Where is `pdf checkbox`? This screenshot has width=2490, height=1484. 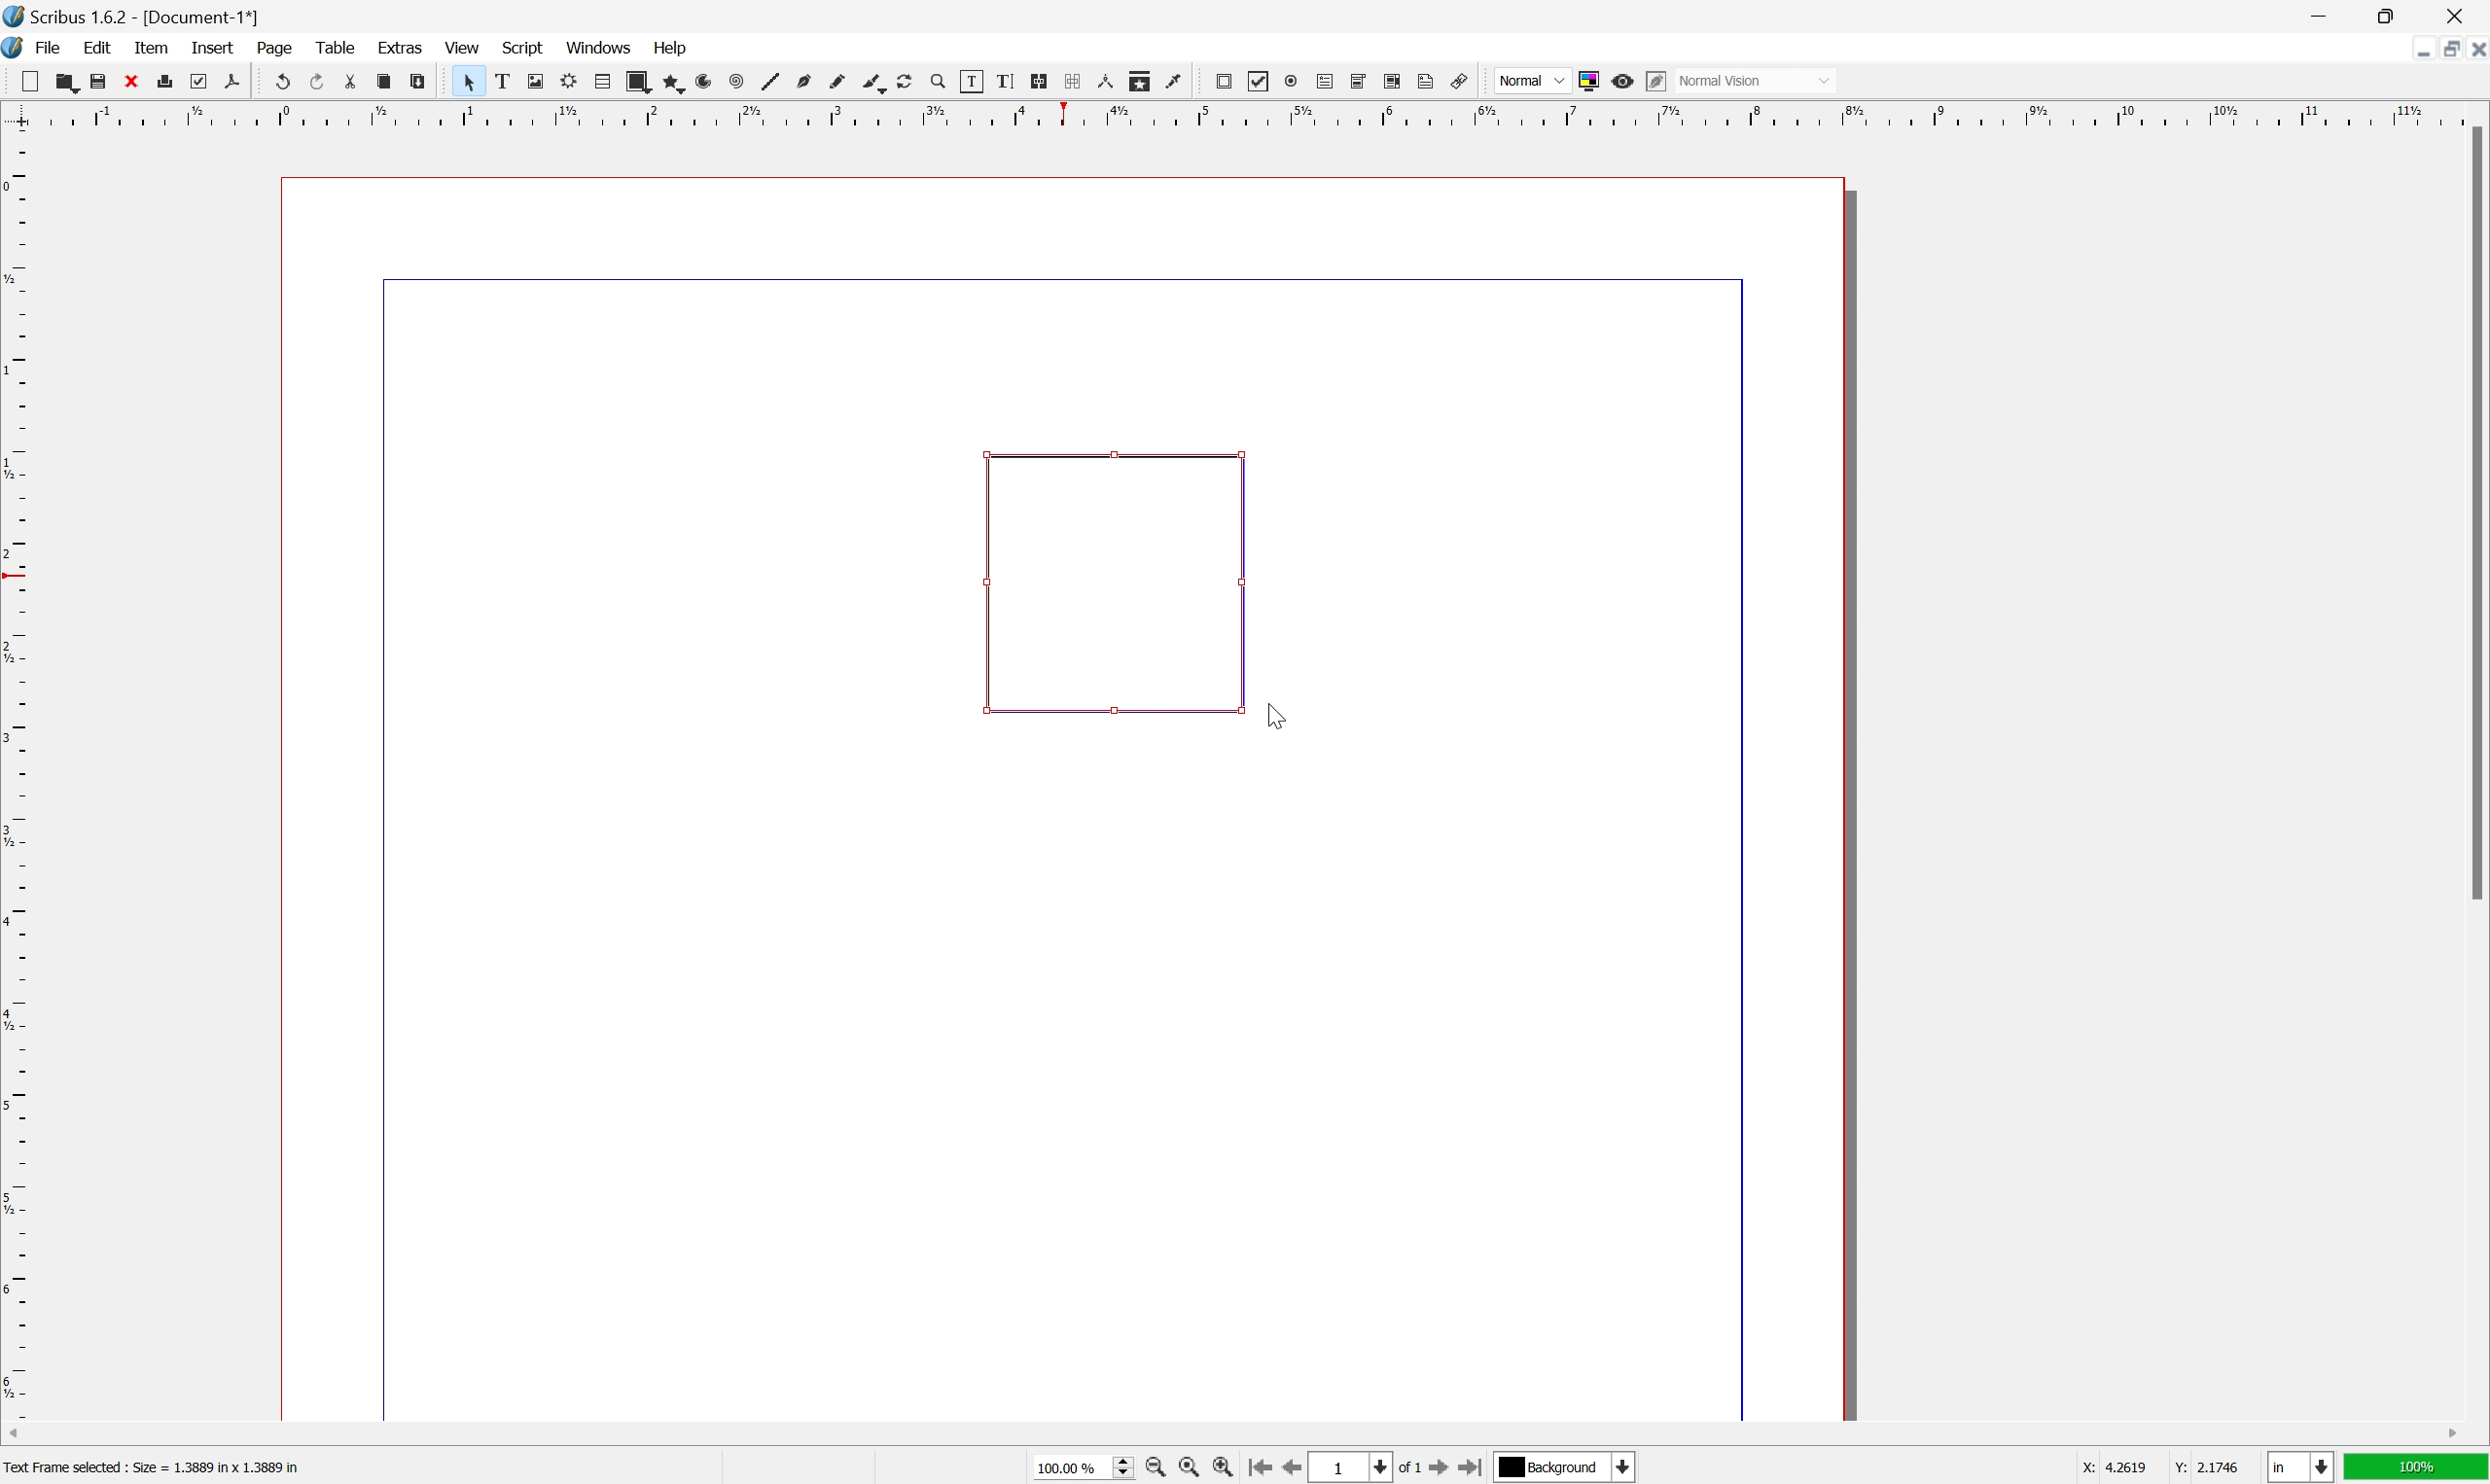 pdf checkbox is located at coordinates (1260, 83).